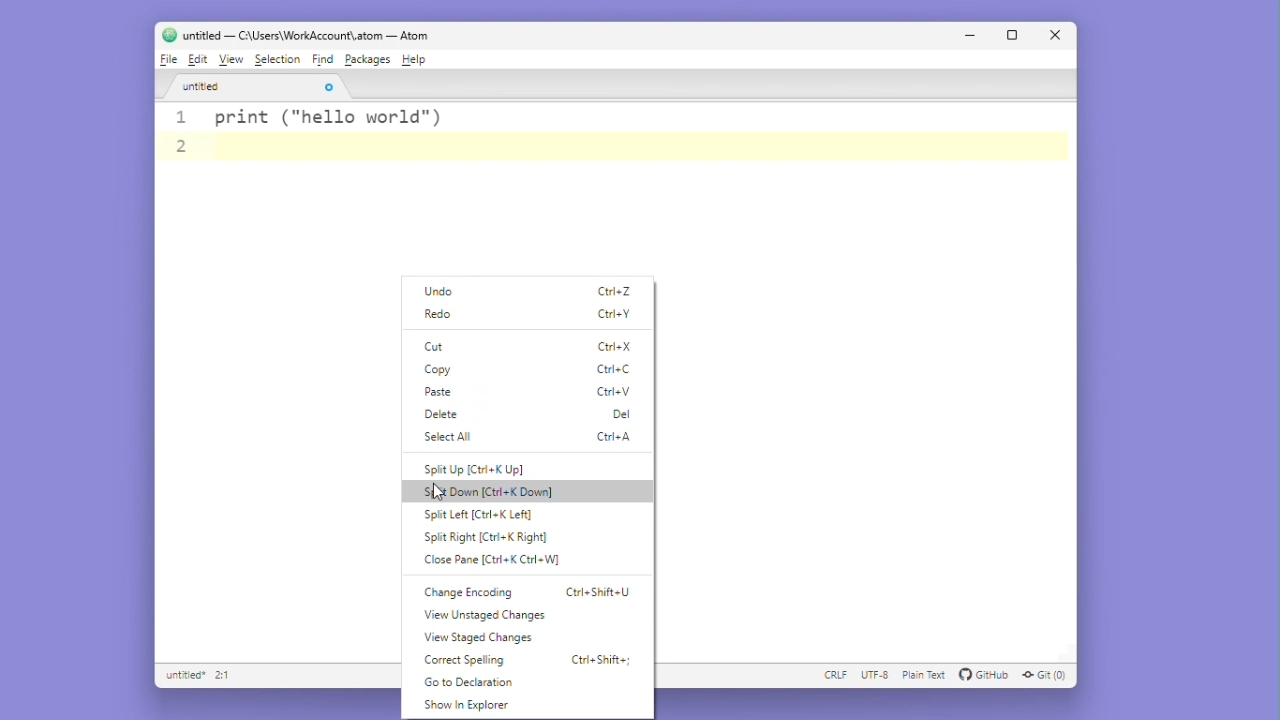 This screenshot has height=720, width=1280. What do you see at coordinates (476, 589) in the screenshot?
I see `Change encoding` at bounding box center [476, 589].